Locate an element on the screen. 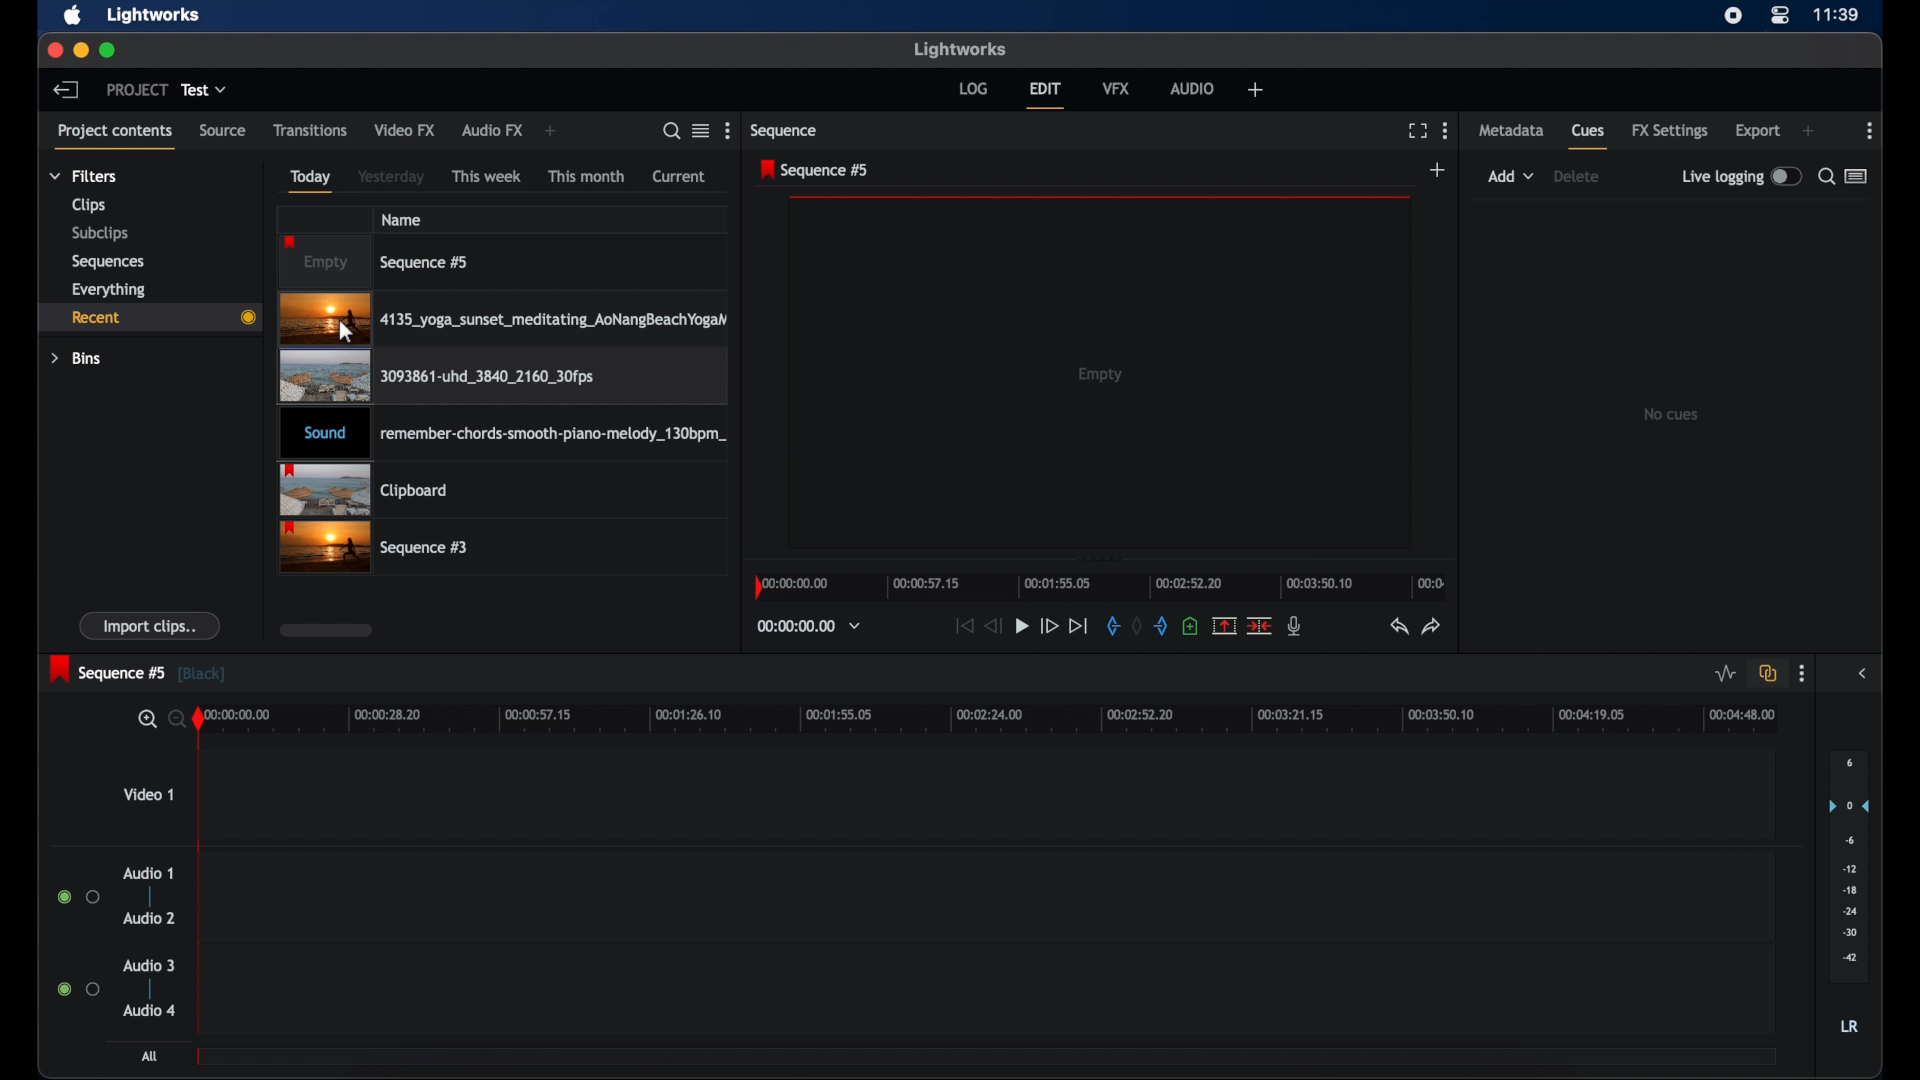 This screenshot has height=1080, width=1920. audio clip is located at coordinates (500, 434).